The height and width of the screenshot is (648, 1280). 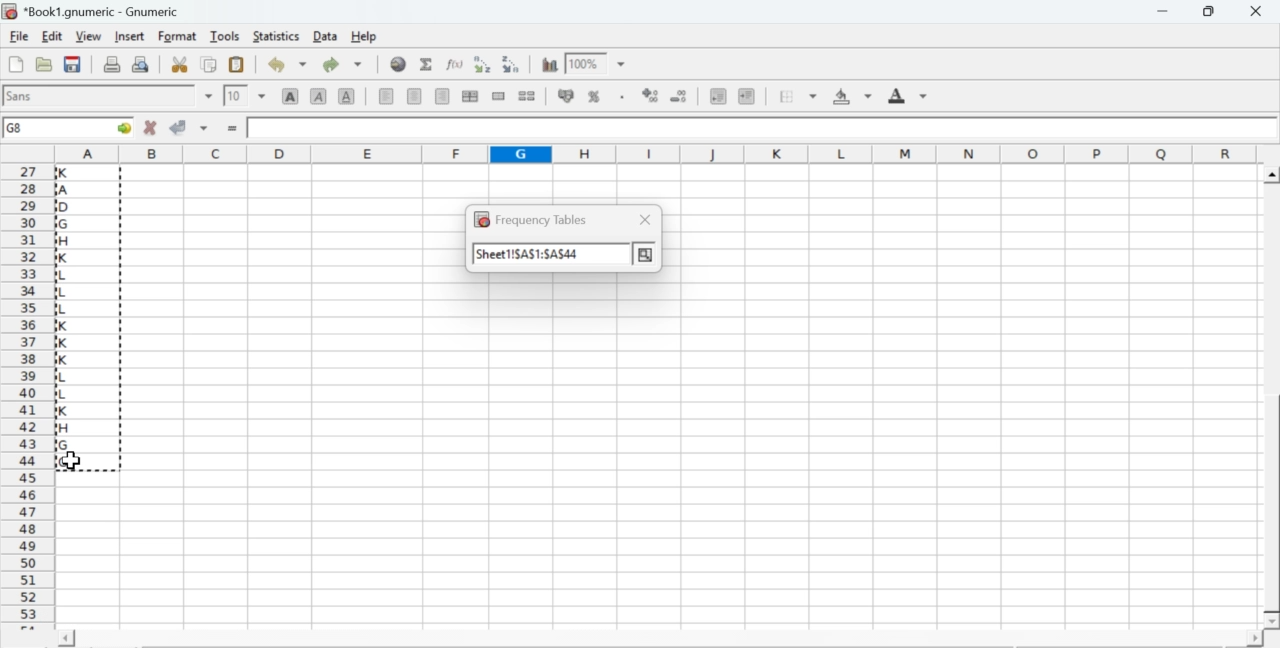 What do you see at coordinates (320, 95) in the screenshot?
I see `italic` at bounding box center [320, 95].